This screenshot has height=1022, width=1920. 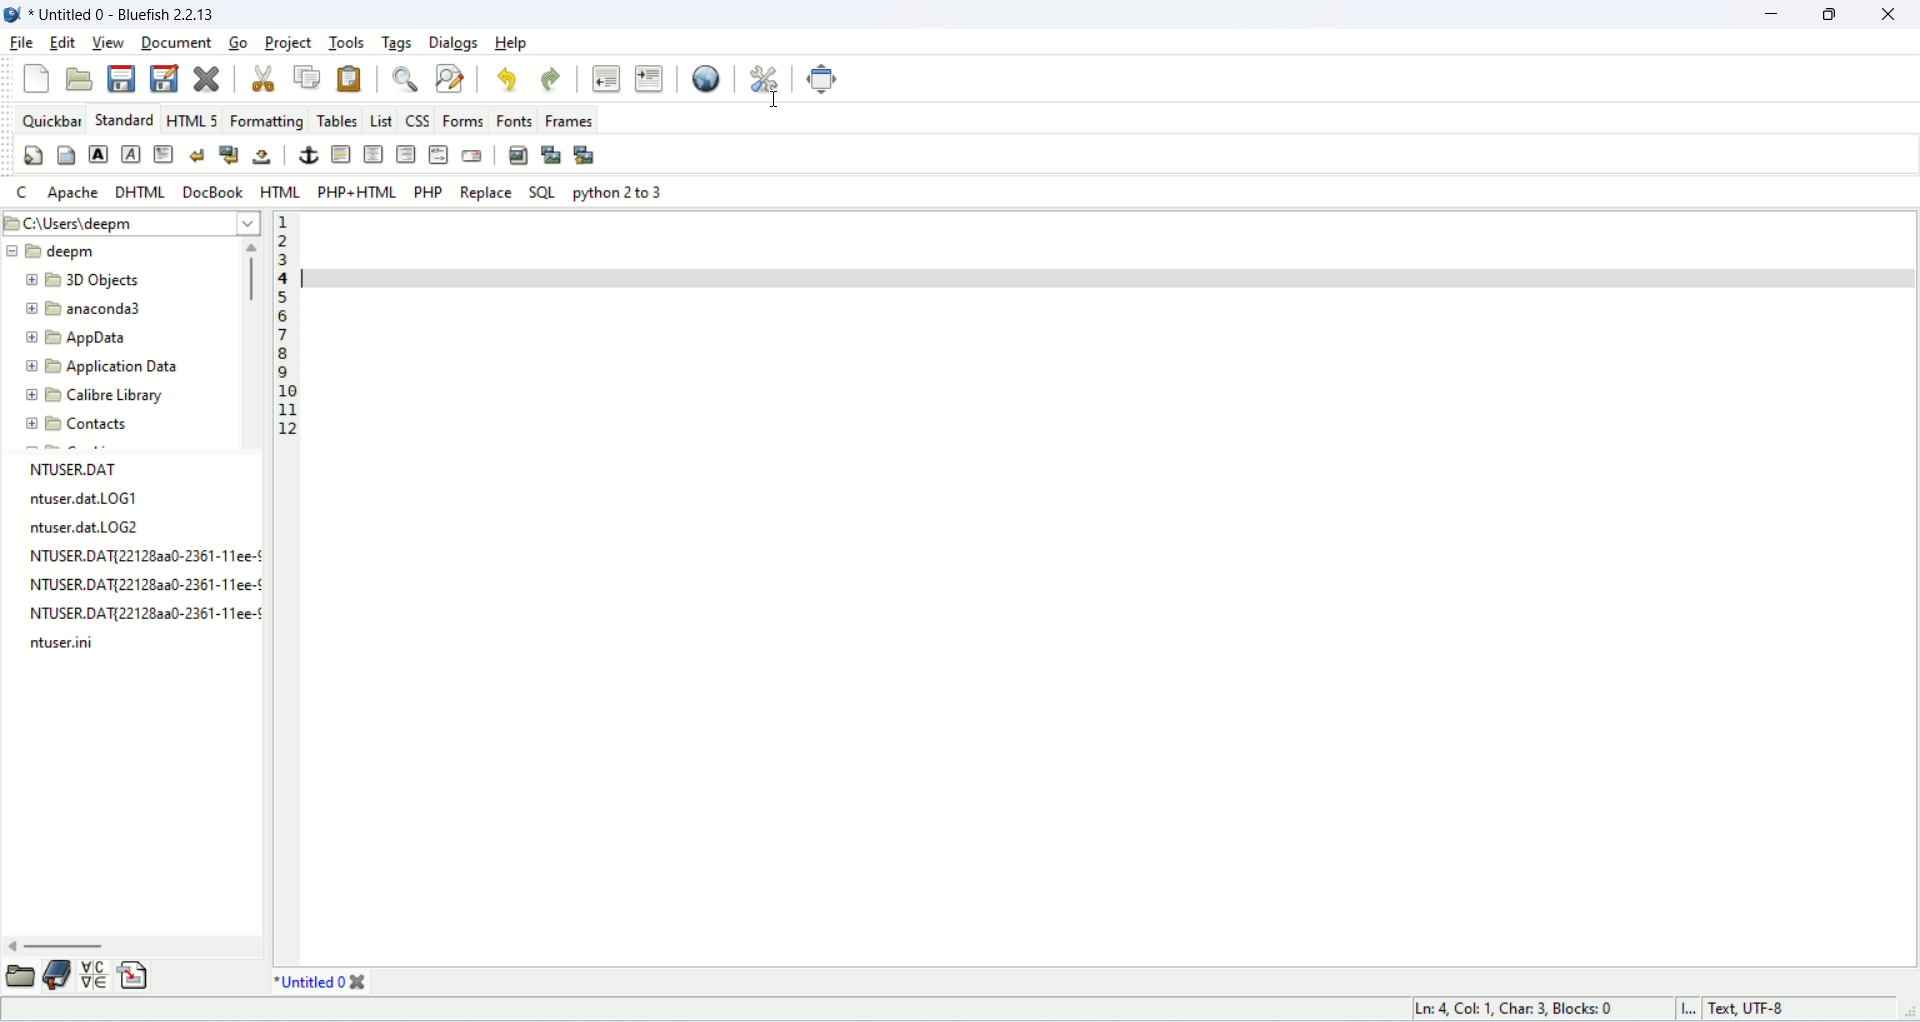 What do you see at coordinates (152, 615) in the screenshot?
I see `NTUSER.DAT{22128AA0-2361-11EE-` at bounding box center [152, 615].